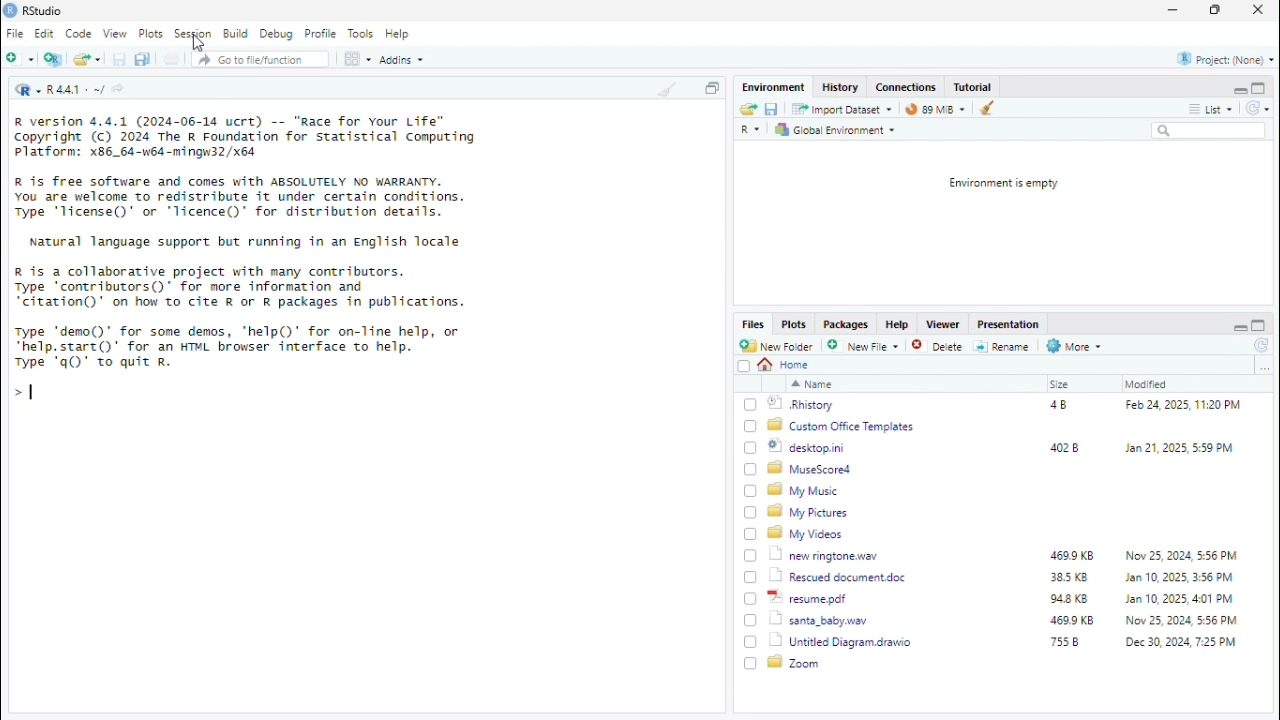 The width and height of the screenshot is (1280, 720). I want to click on Checkbox, so click(751, 469).